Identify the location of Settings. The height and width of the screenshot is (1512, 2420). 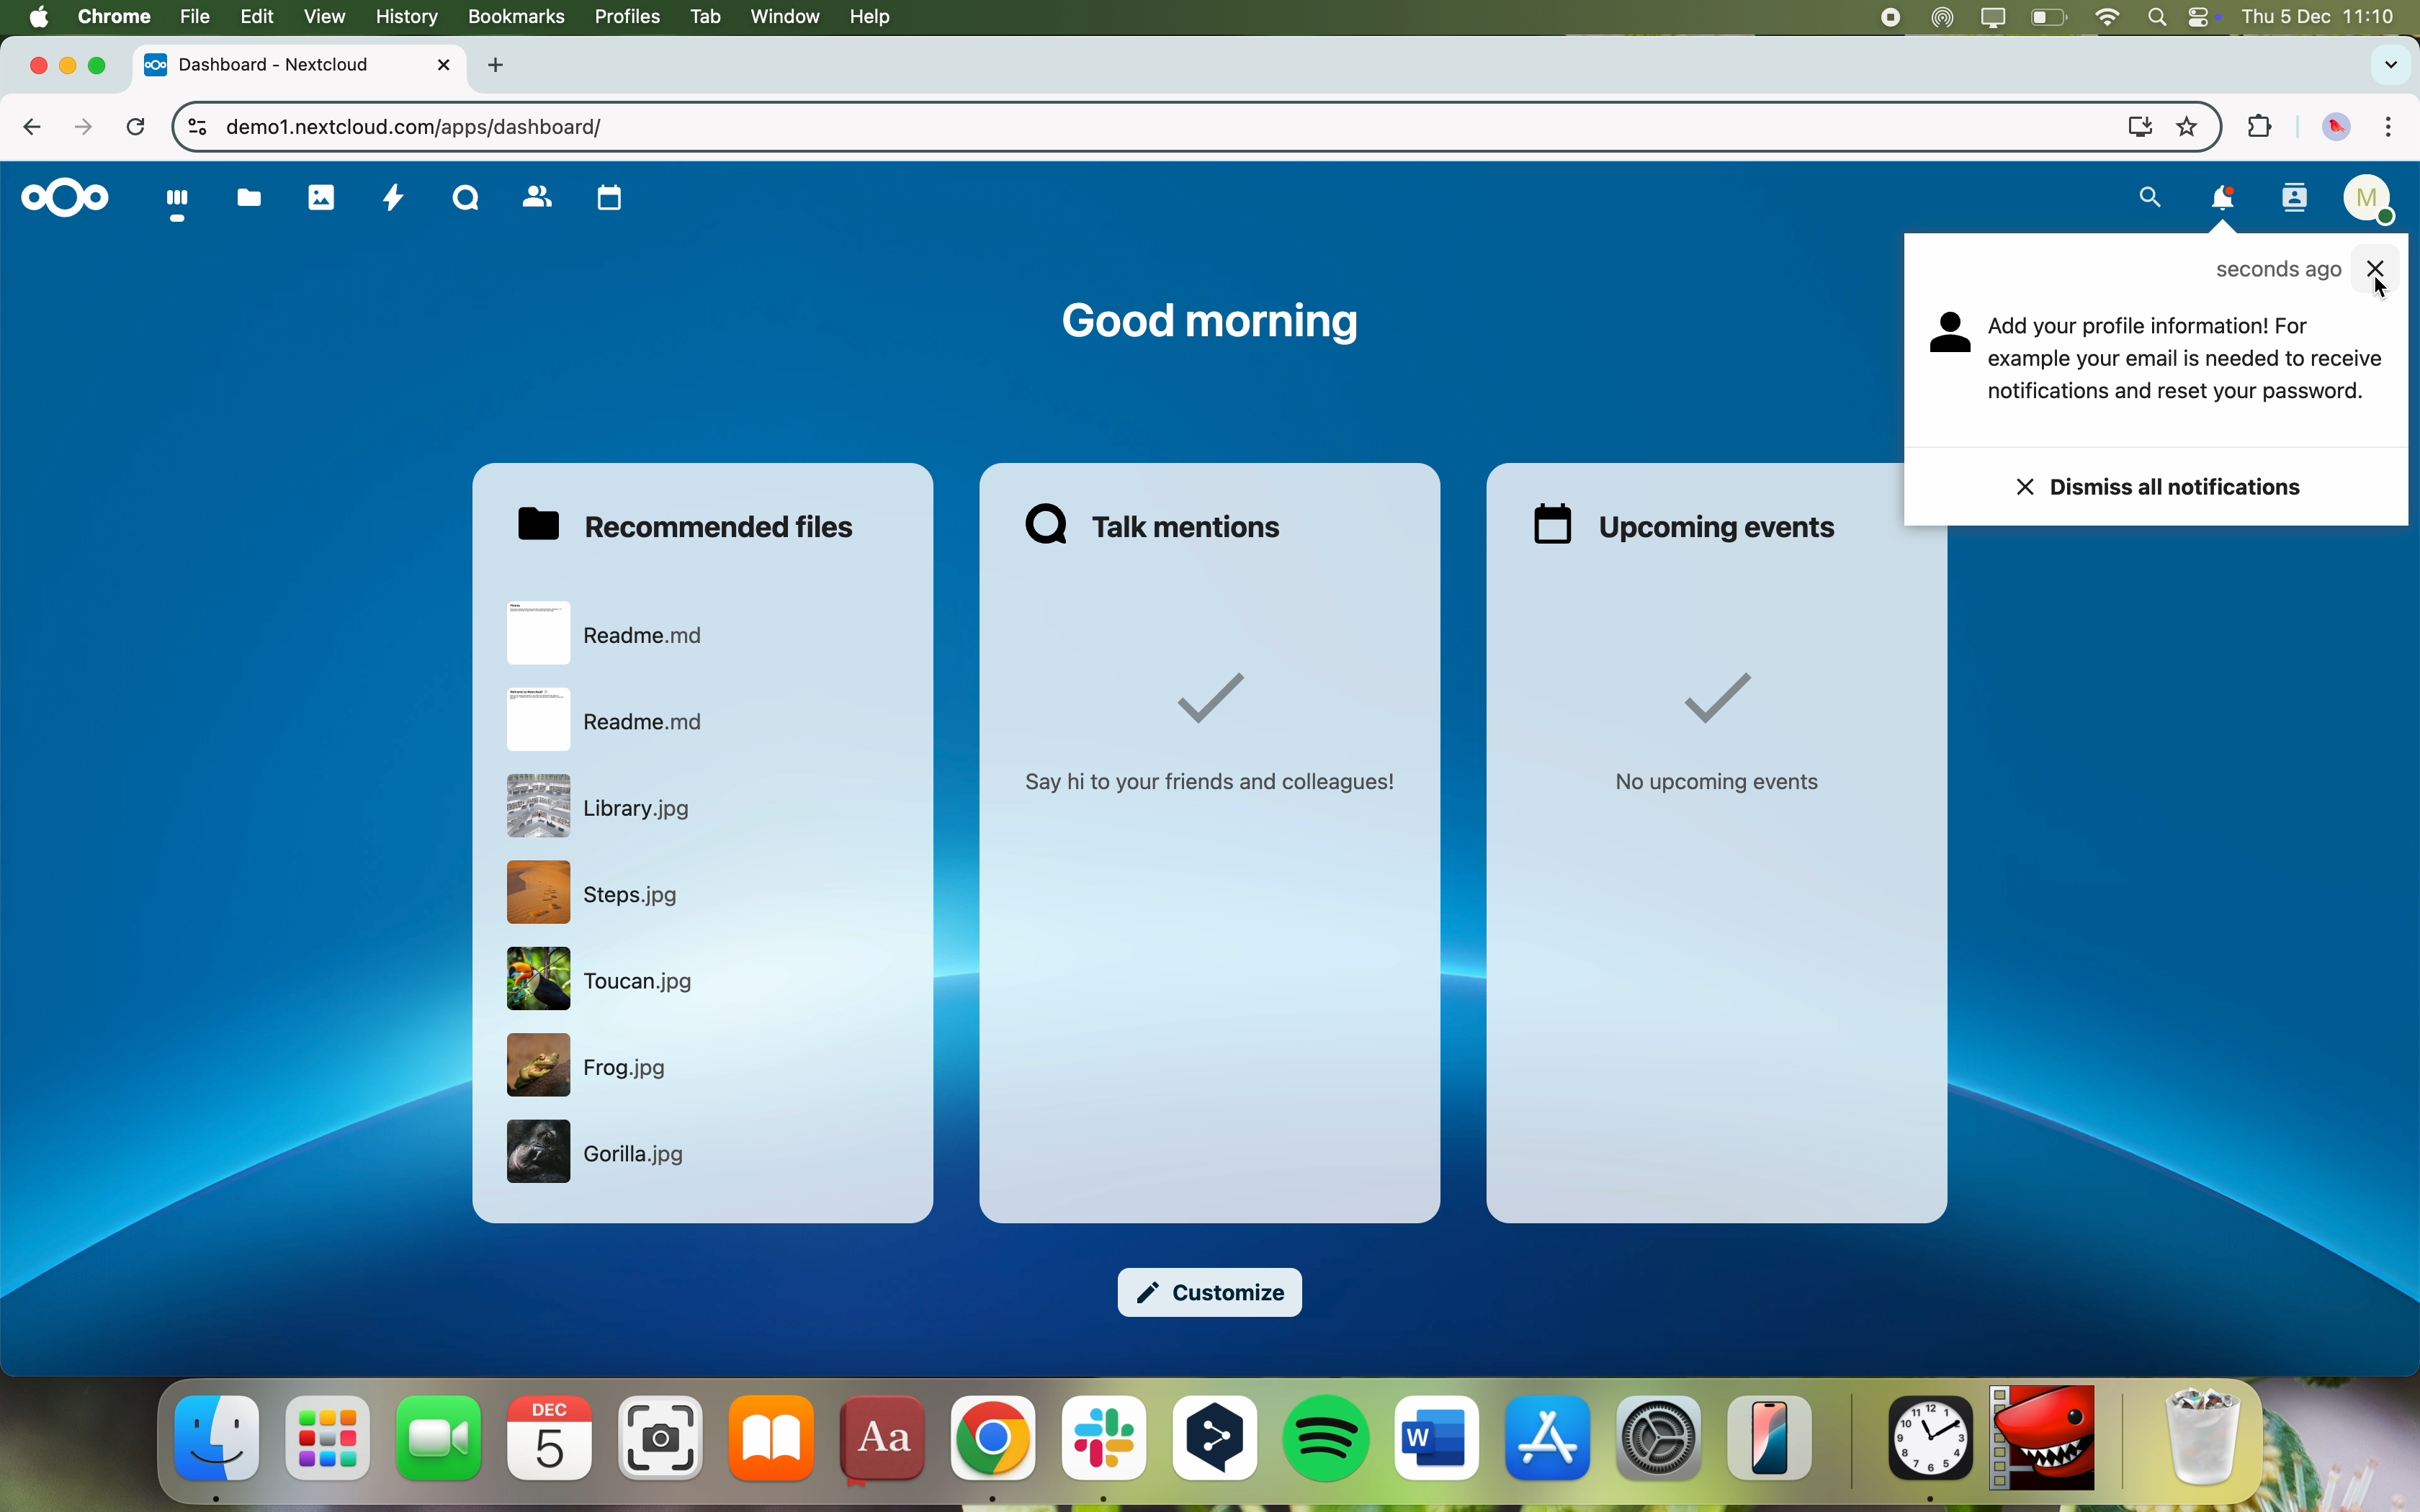
(1659, 1439).